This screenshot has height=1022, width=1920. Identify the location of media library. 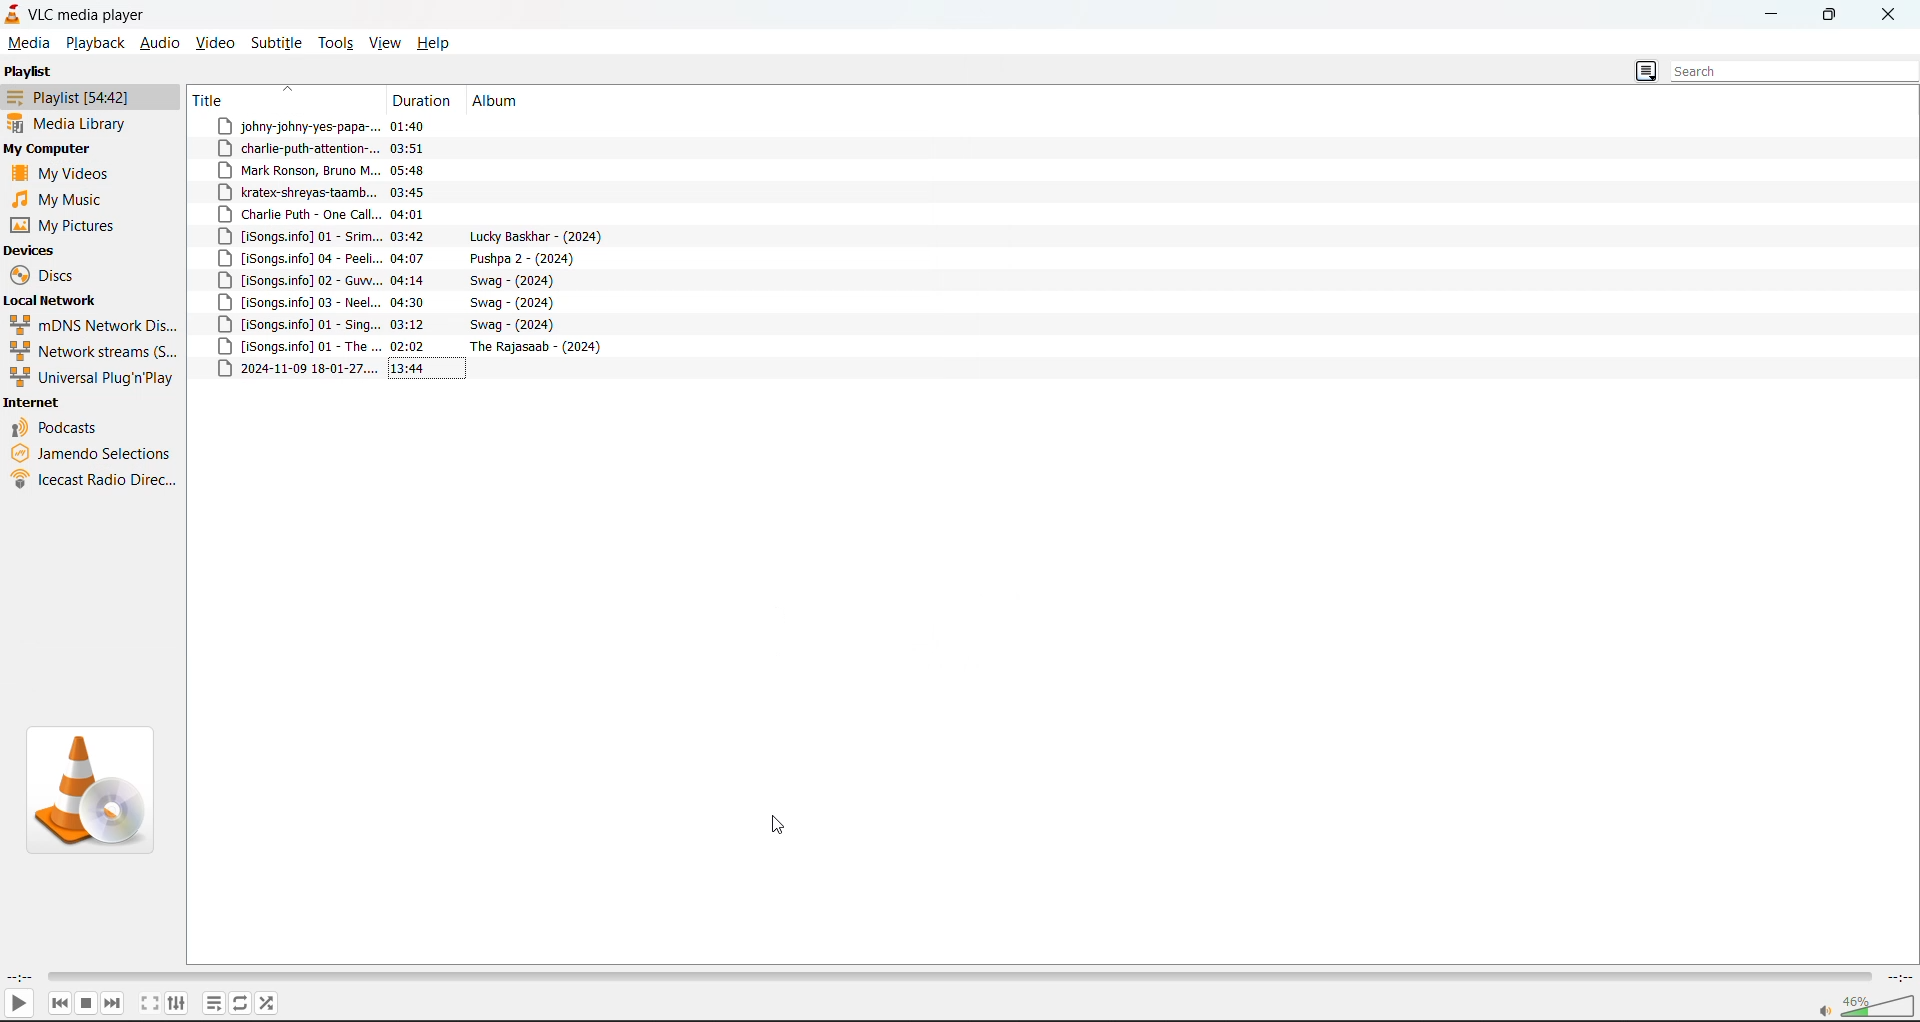
(70, 126).